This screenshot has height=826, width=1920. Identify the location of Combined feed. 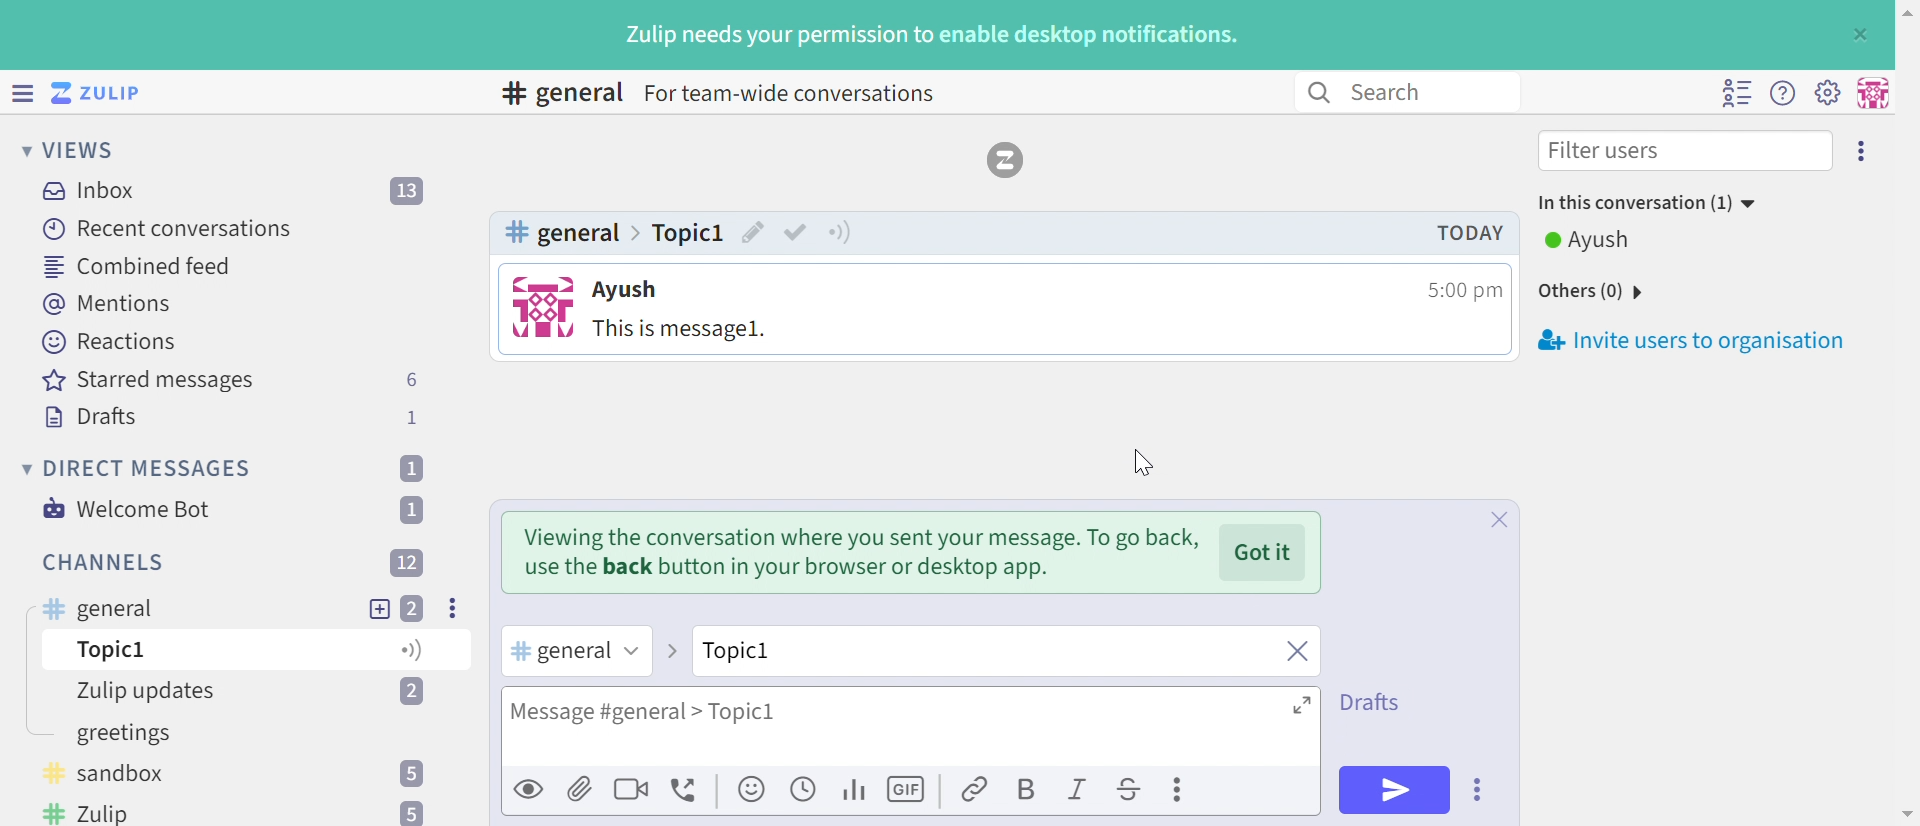
(139, 266).